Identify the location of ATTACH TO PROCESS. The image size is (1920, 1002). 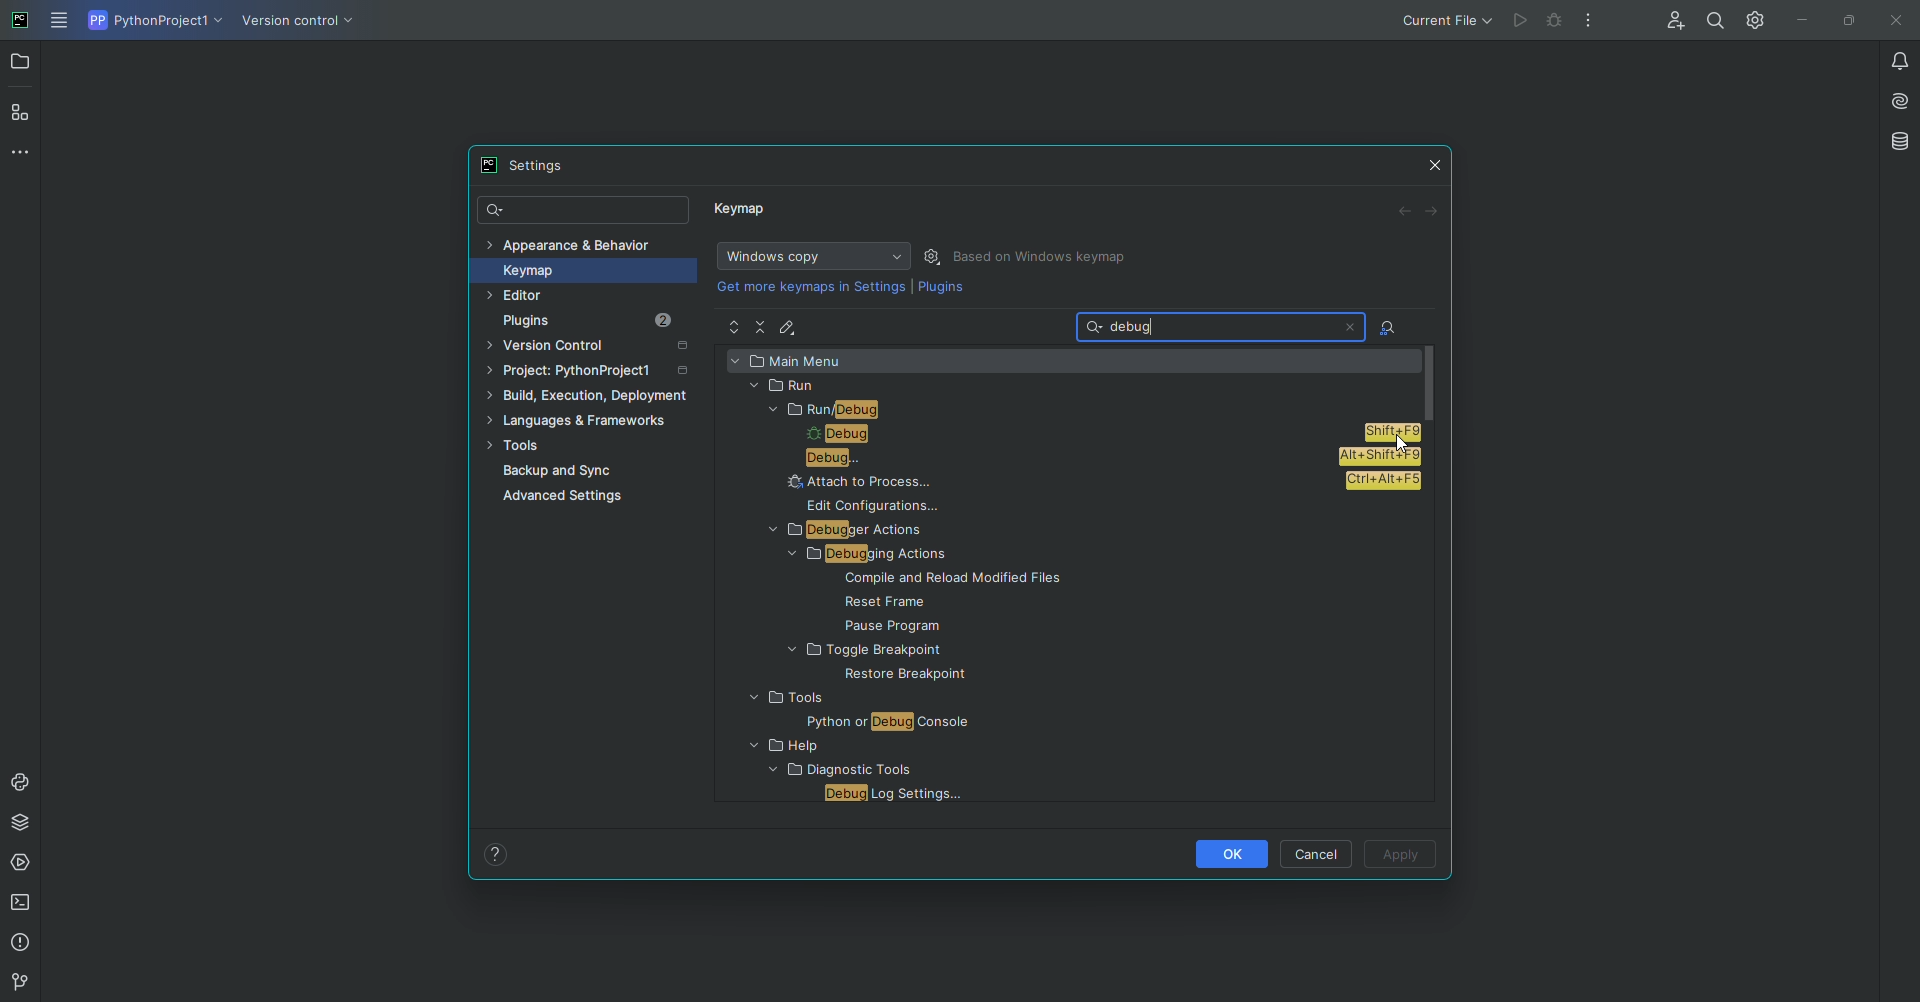
(1053, 481).